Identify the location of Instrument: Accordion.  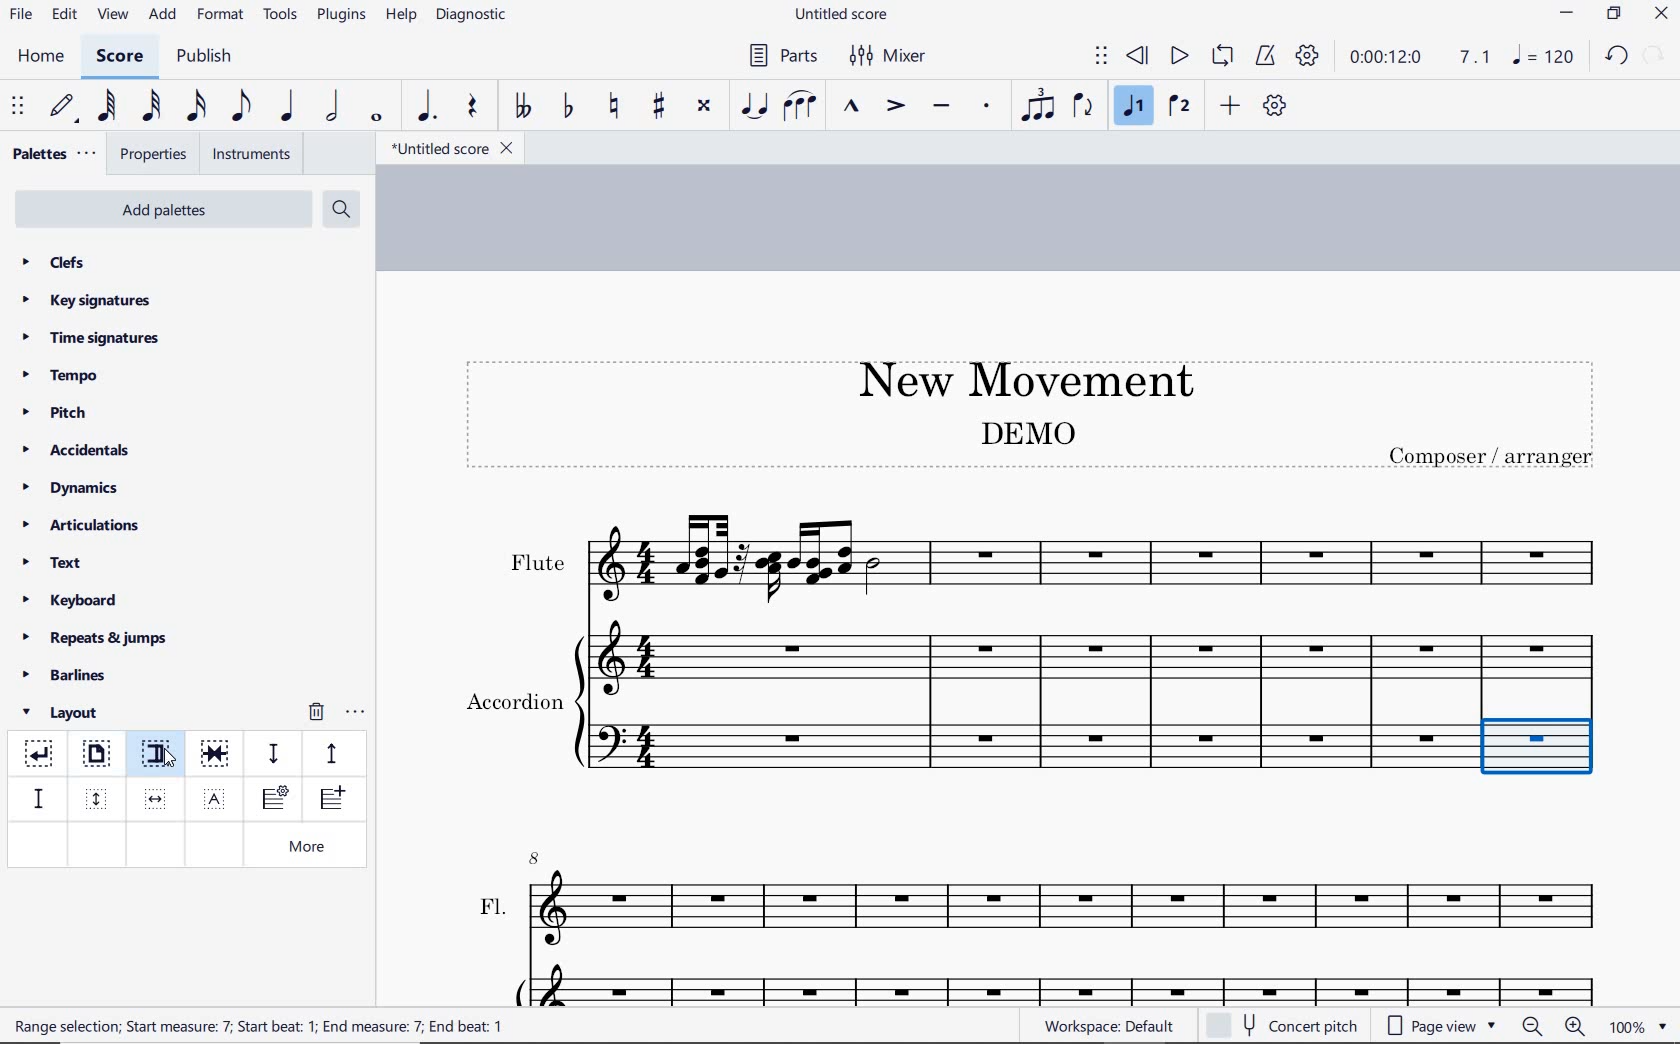
(1097, 702).